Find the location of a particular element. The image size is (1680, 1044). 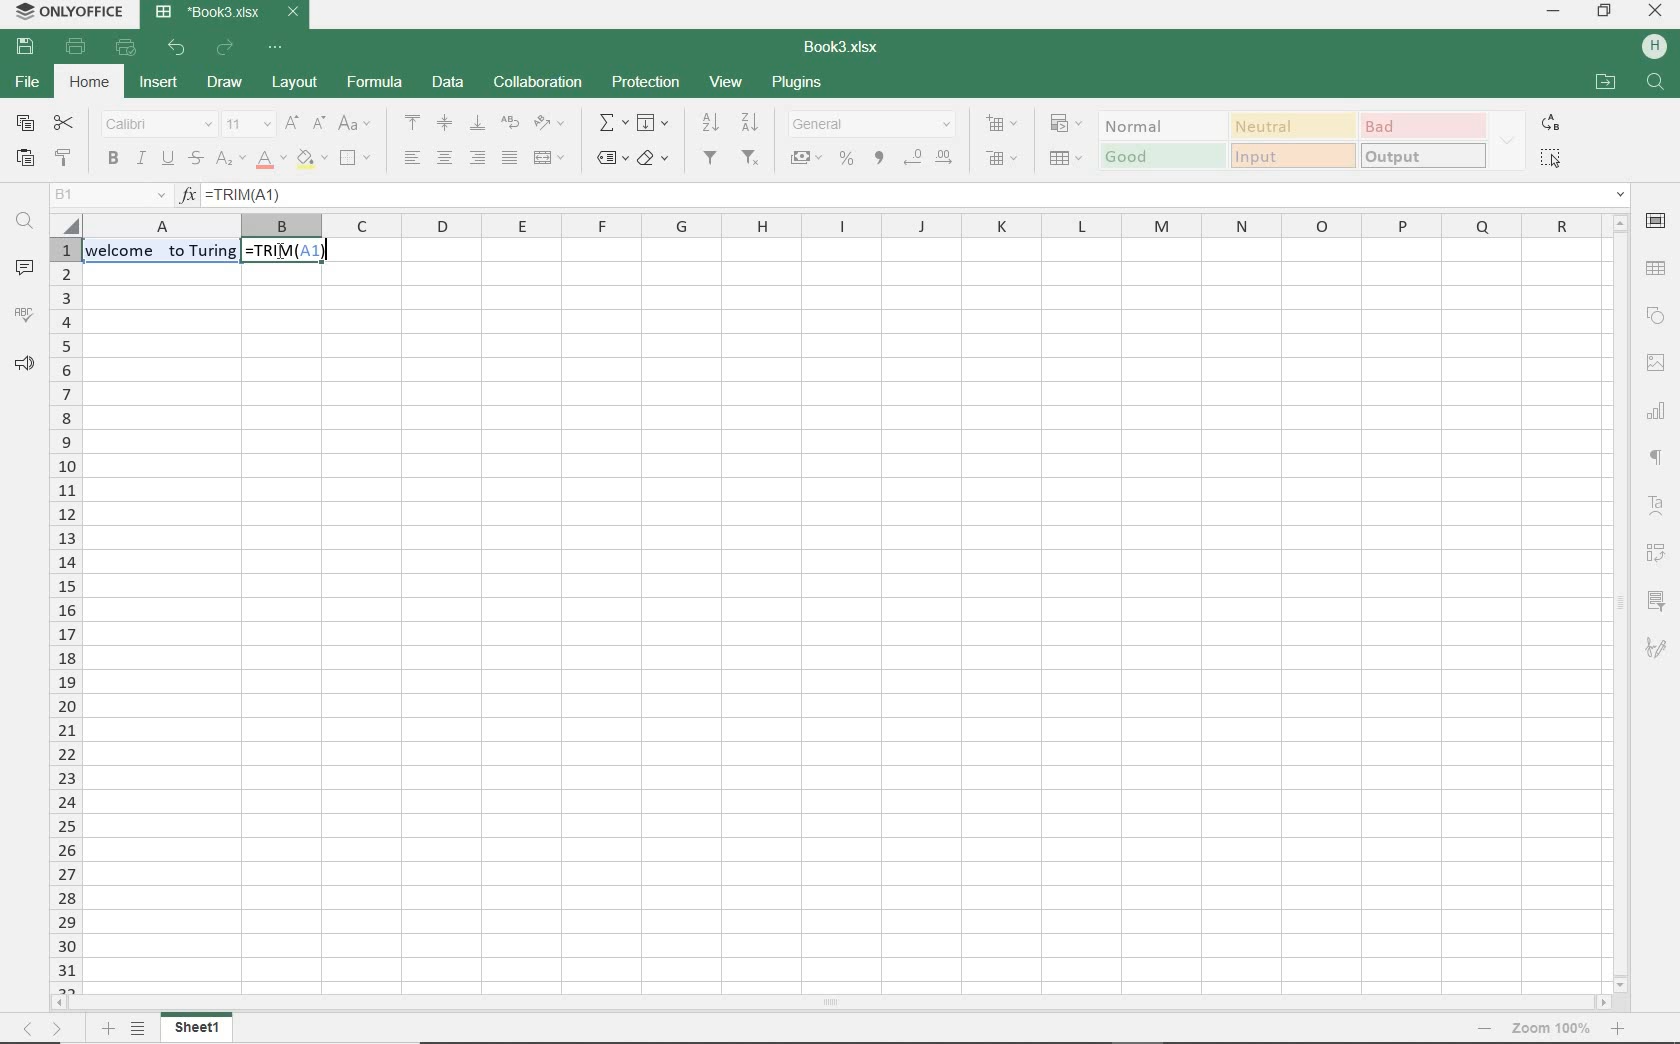

move across sheets is located at coordinates (40, 1027).